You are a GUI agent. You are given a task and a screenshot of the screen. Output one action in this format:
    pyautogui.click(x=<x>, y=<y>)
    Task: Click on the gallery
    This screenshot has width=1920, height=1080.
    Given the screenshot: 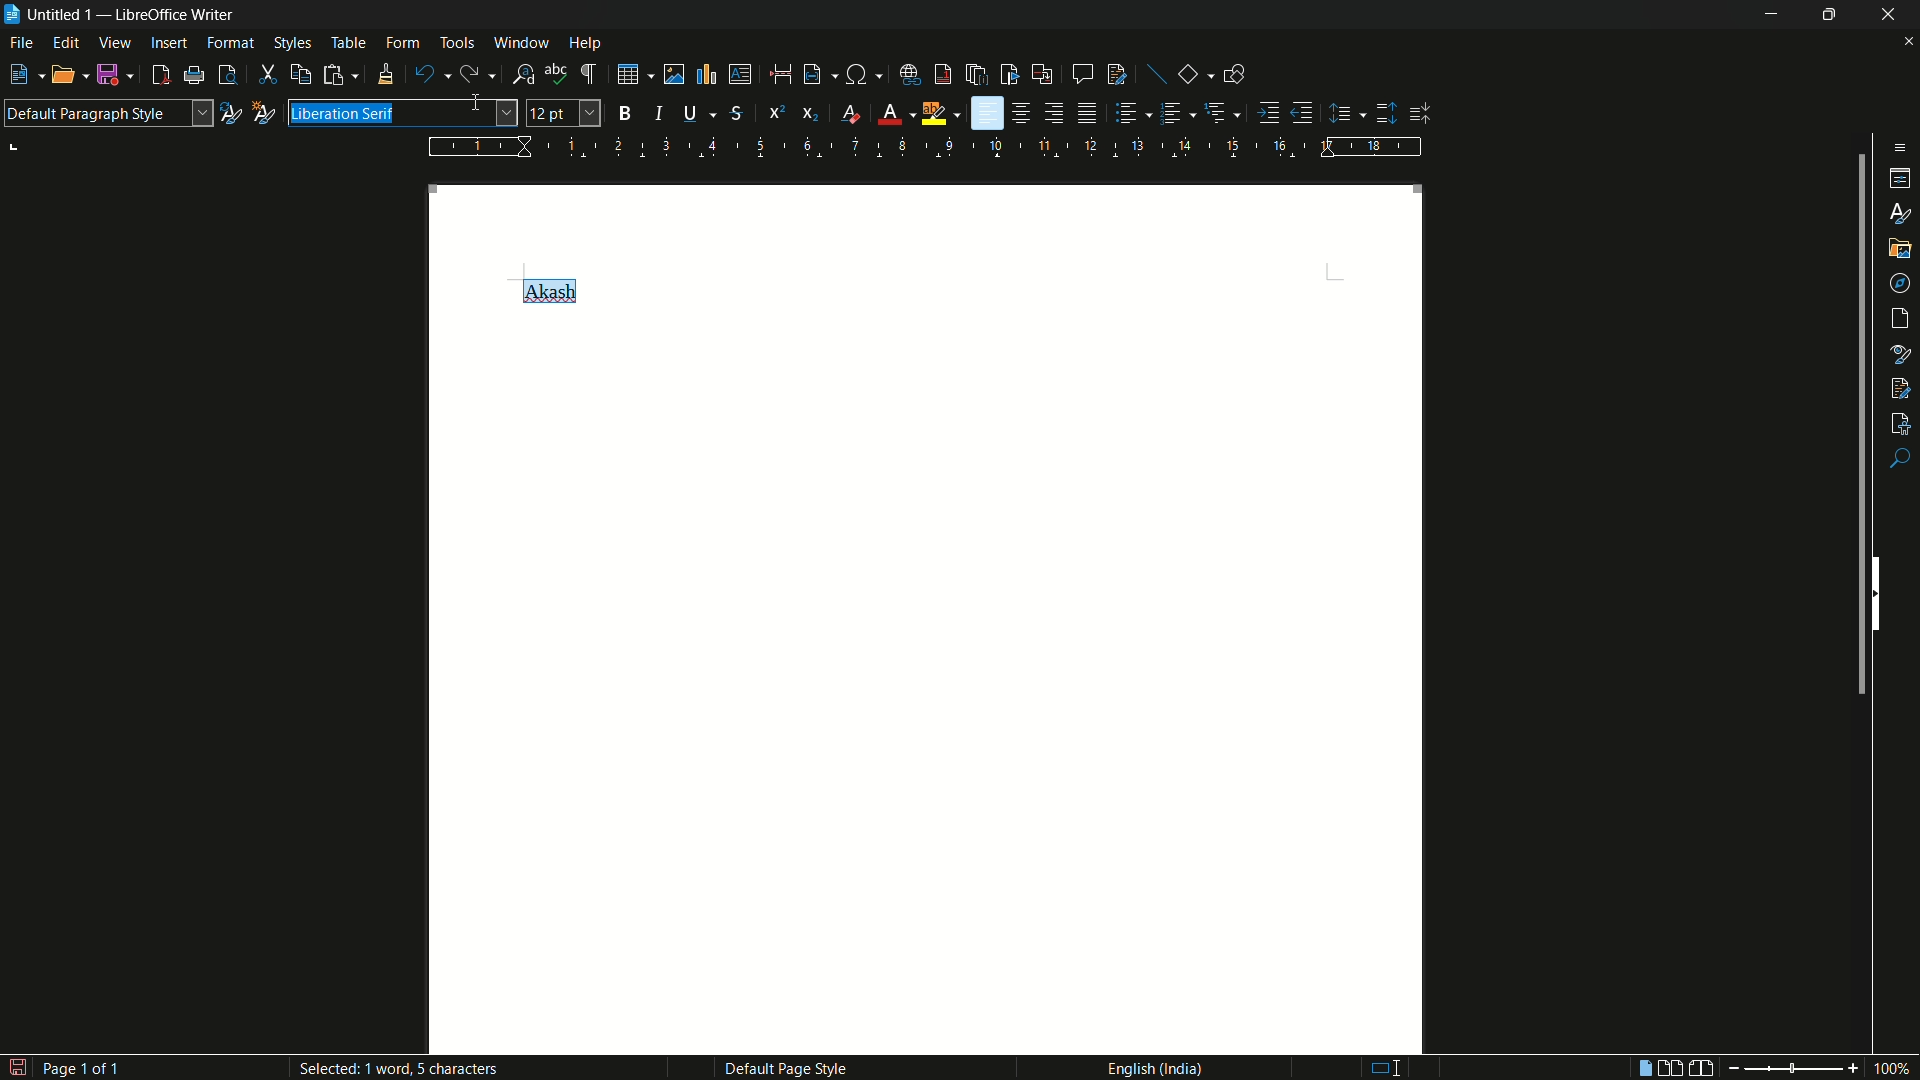 What is the action you would take?
    pyautogui.click(x=1900, y=246)
    